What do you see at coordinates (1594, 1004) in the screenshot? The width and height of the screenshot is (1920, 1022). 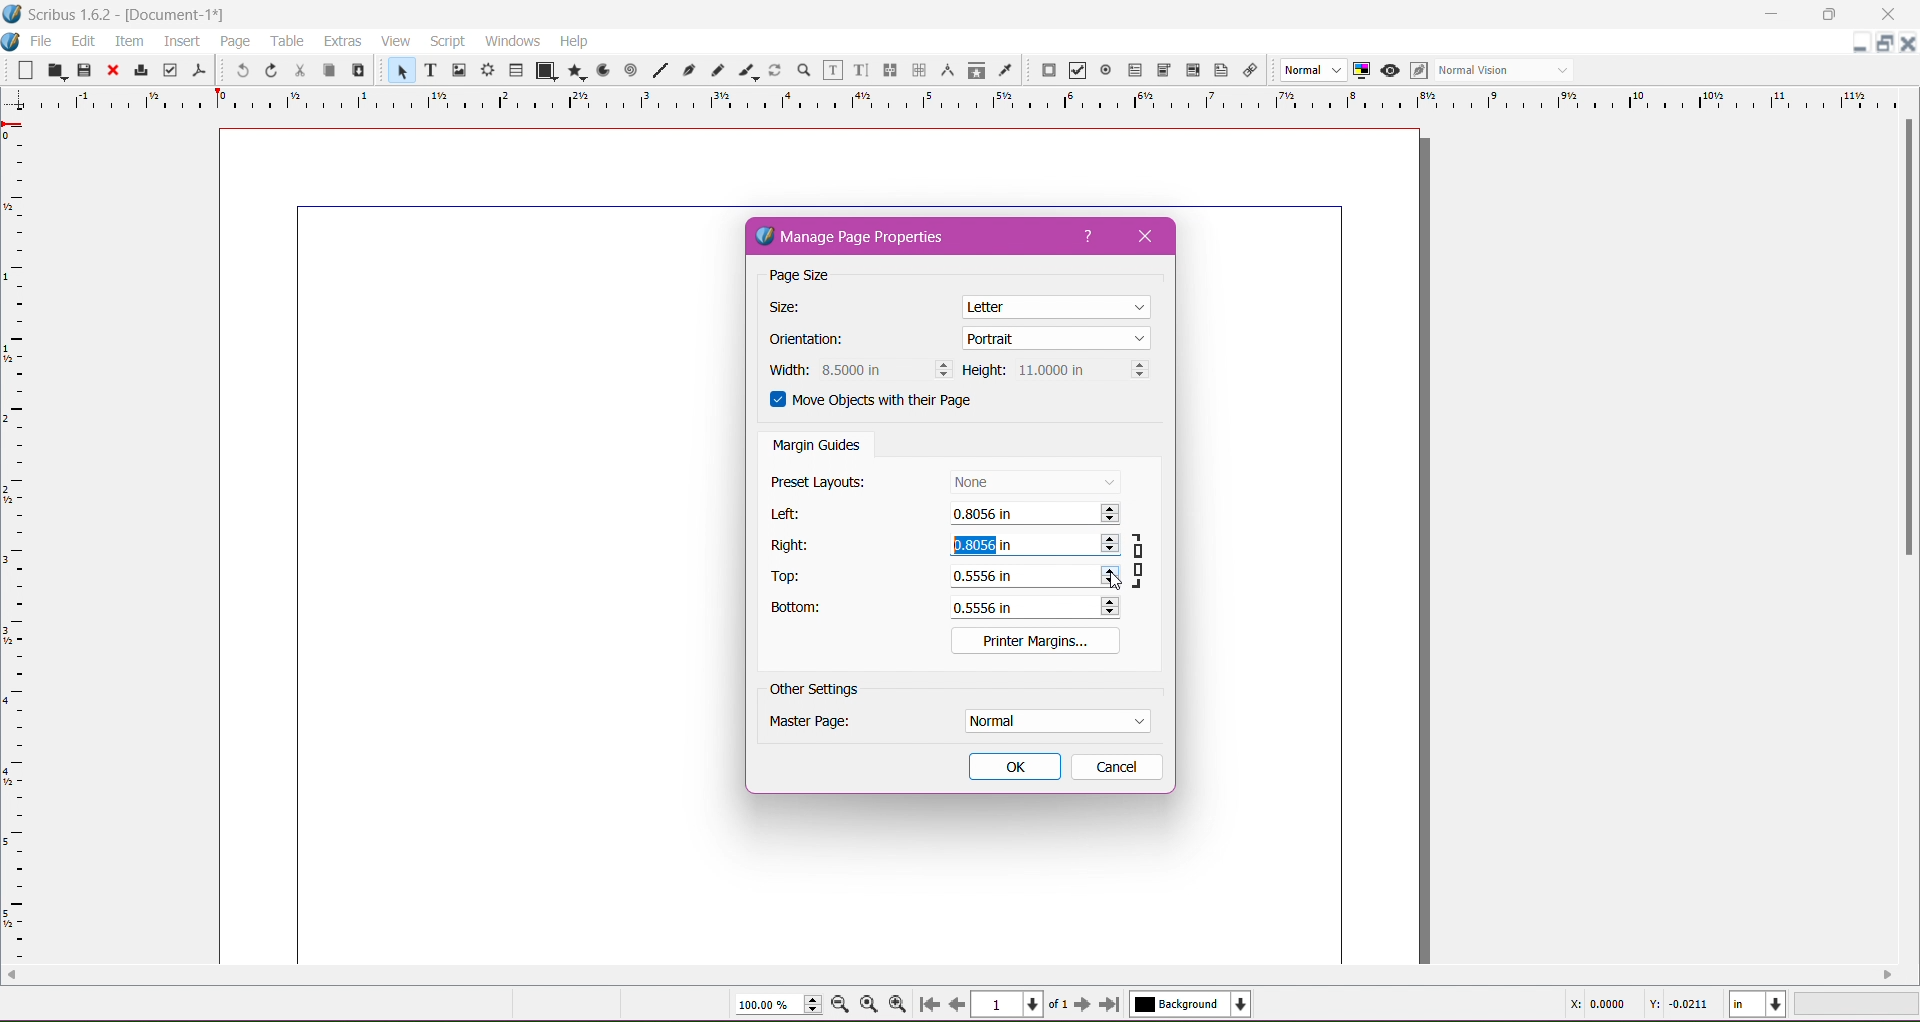 I see `Cursor Coordinate - X` at bounding box center [1594, 1004].